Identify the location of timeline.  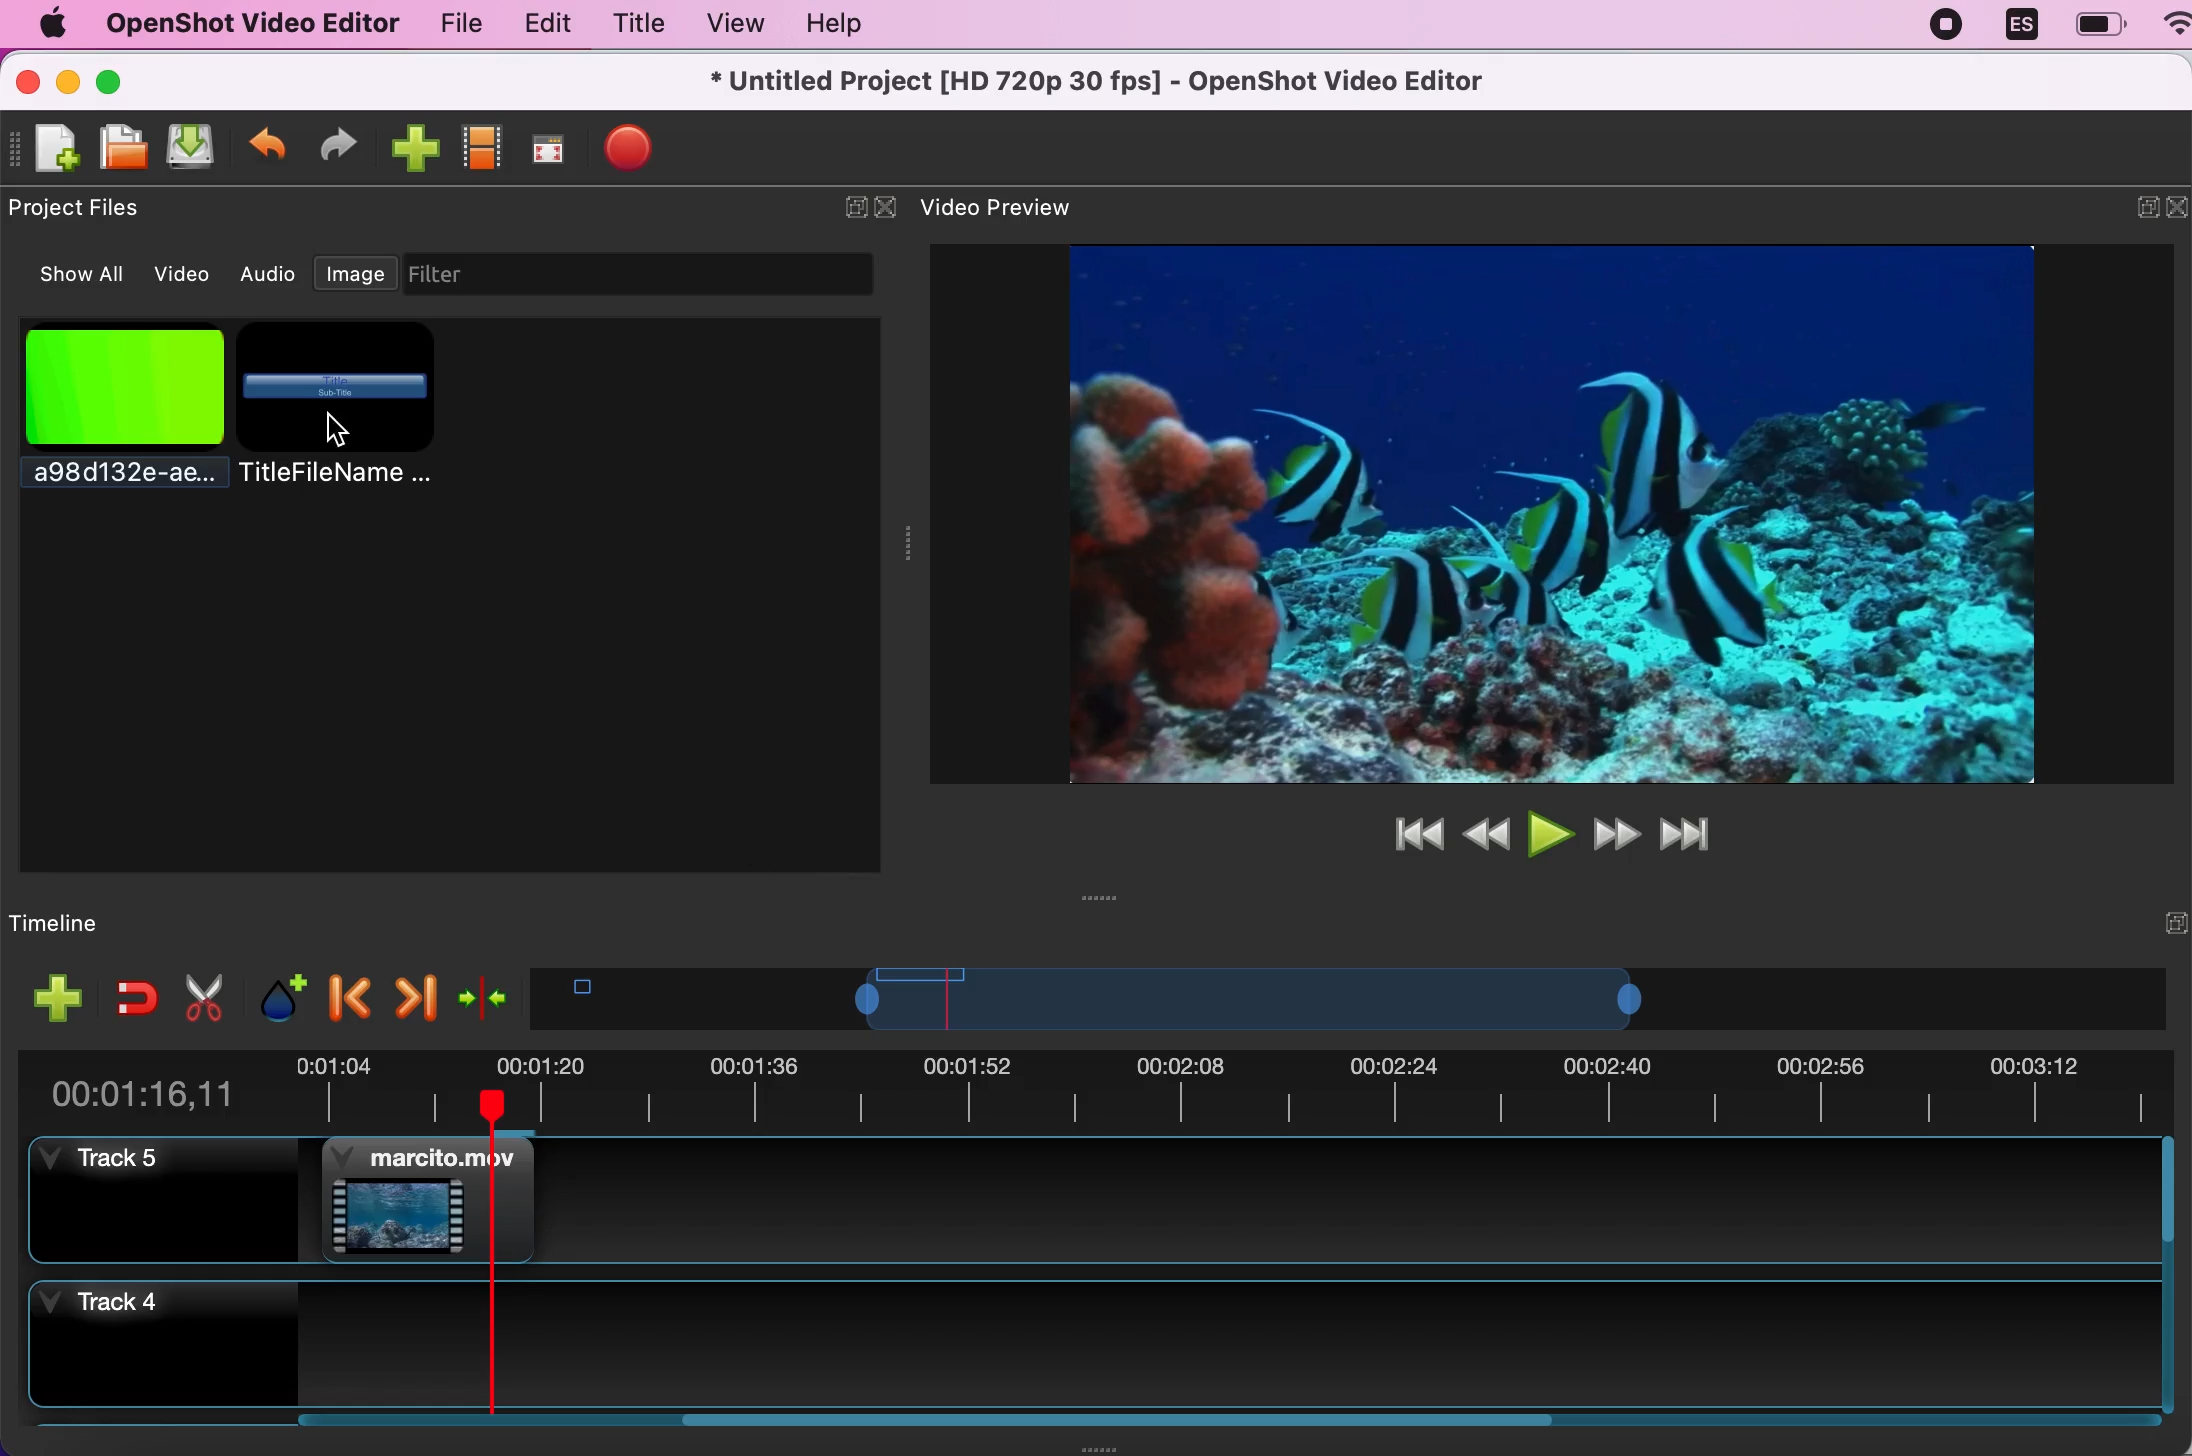
(108, 922).